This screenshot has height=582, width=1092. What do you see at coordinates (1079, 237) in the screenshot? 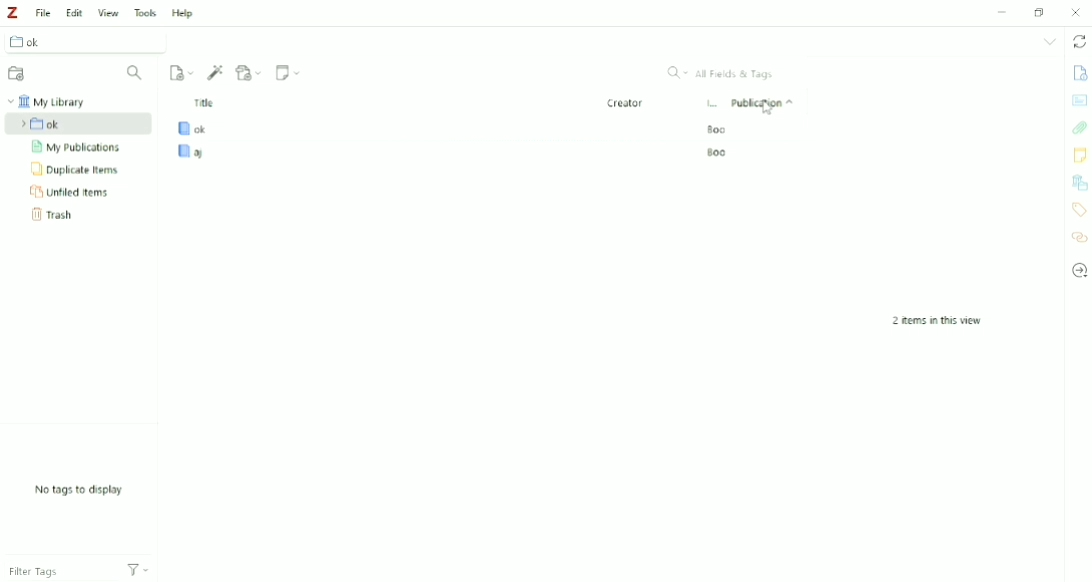
I see `Related` at bounding box center [1079, 237].